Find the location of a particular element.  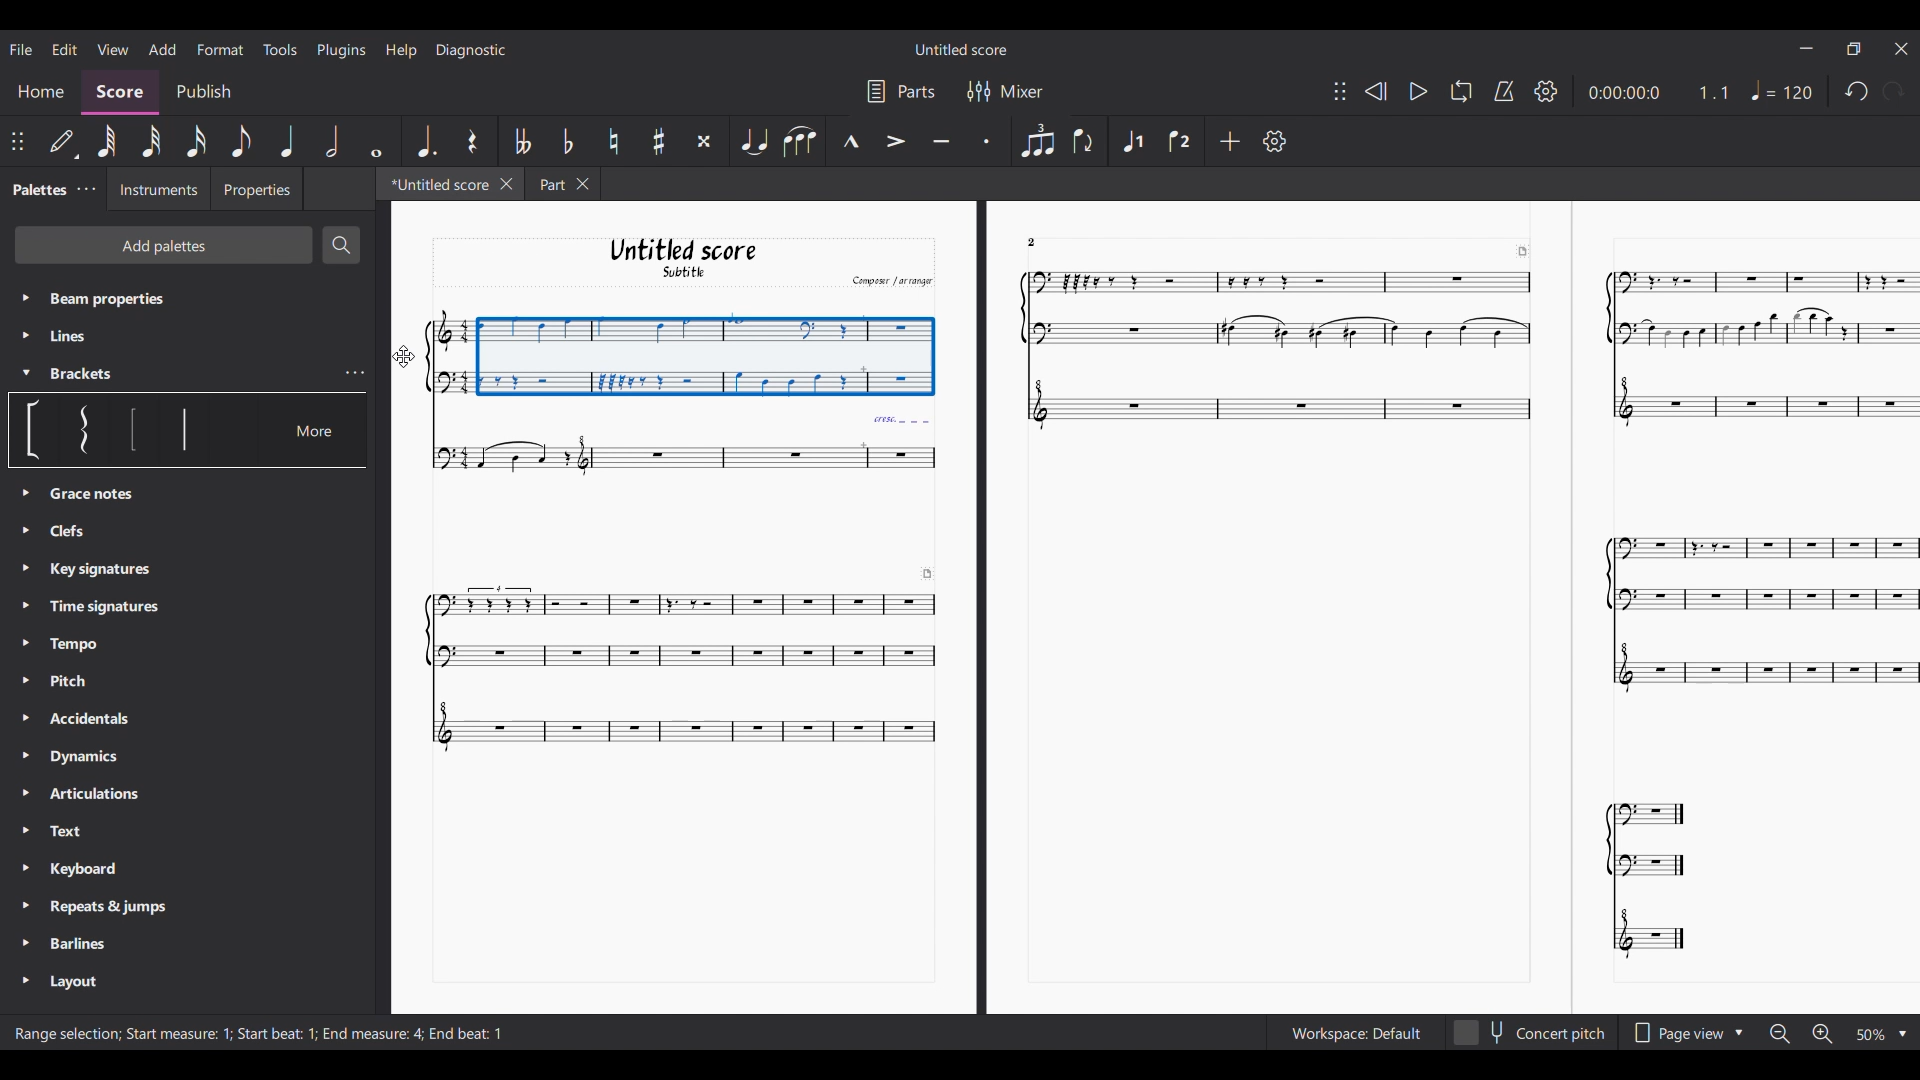

 is located at coordinates (688, 630).